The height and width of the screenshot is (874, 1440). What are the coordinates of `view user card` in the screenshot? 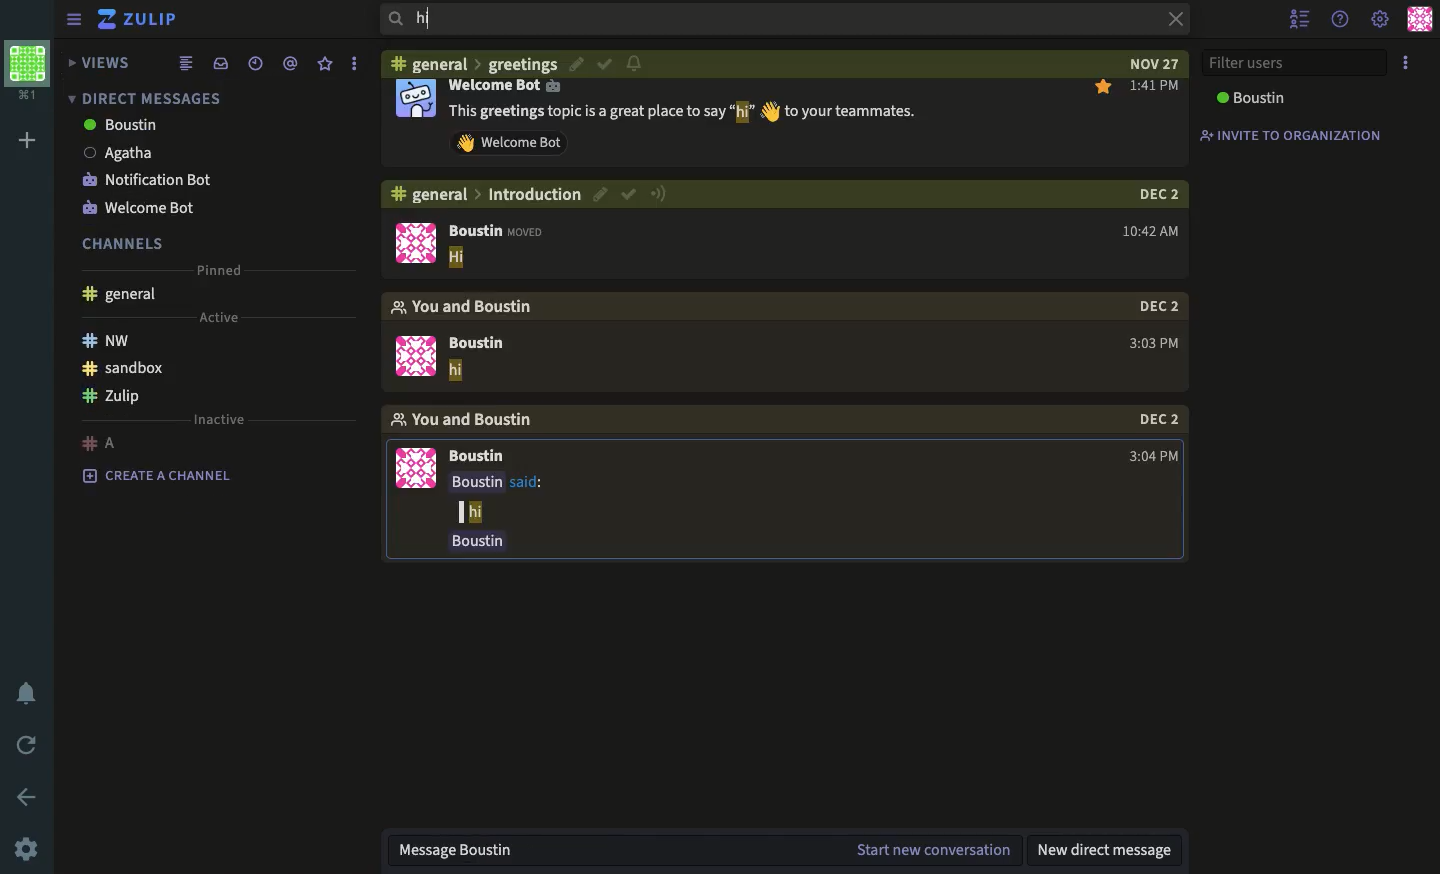 It's located at (414, 357).